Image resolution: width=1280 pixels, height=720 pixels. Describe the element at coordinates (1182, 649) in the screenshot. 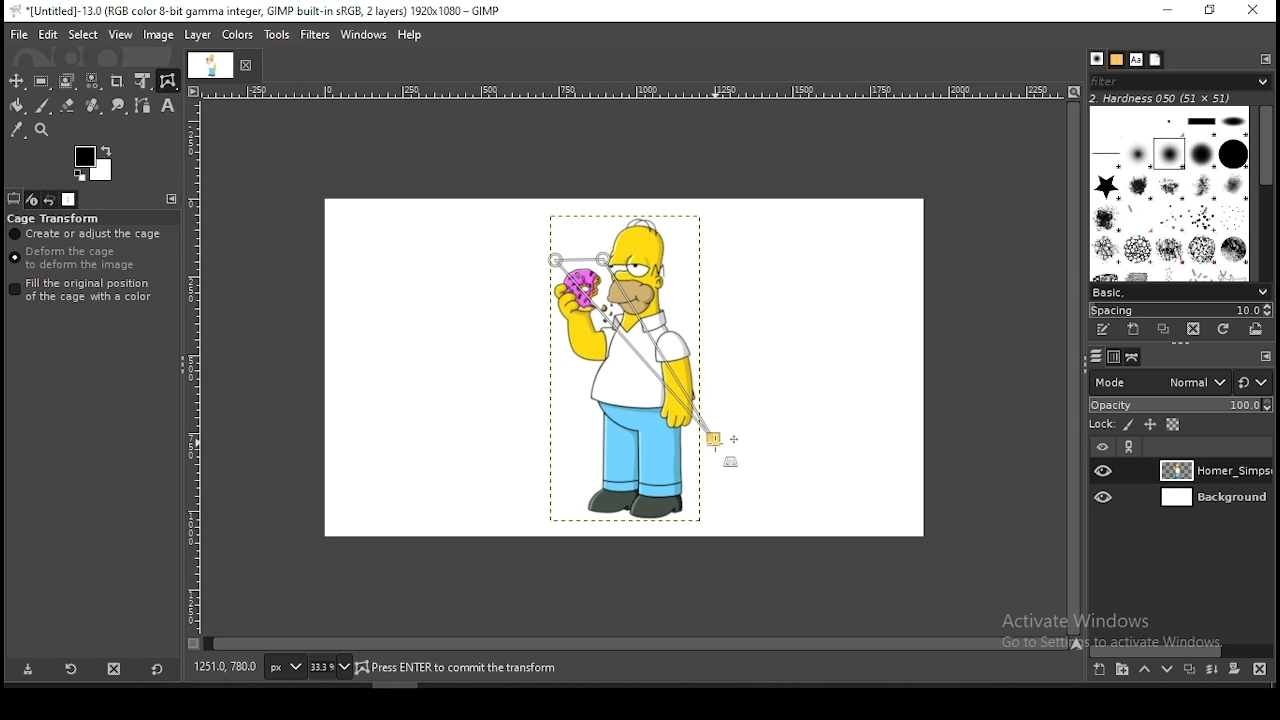

I see `scroll bar` at that location.